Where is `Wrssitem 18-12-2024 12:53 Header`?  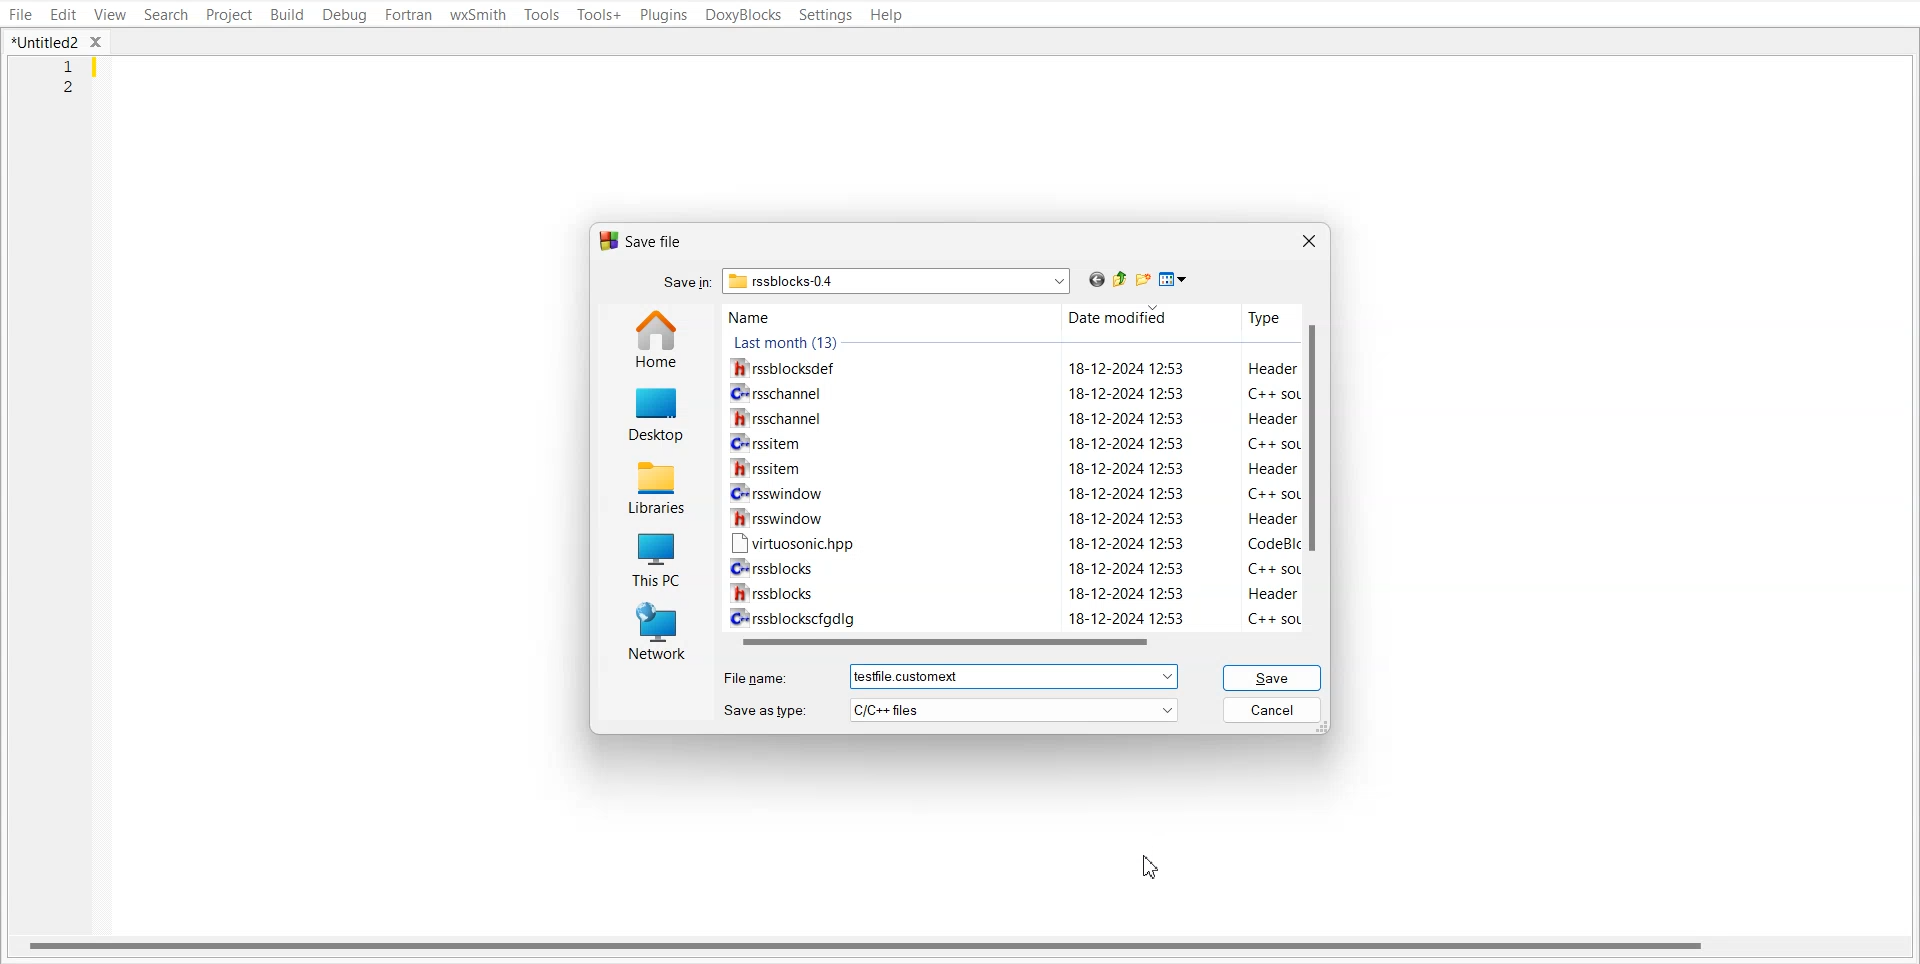
Wrssitem 18-12-2024 12:53 Header is located at coordinates (1015, 466).